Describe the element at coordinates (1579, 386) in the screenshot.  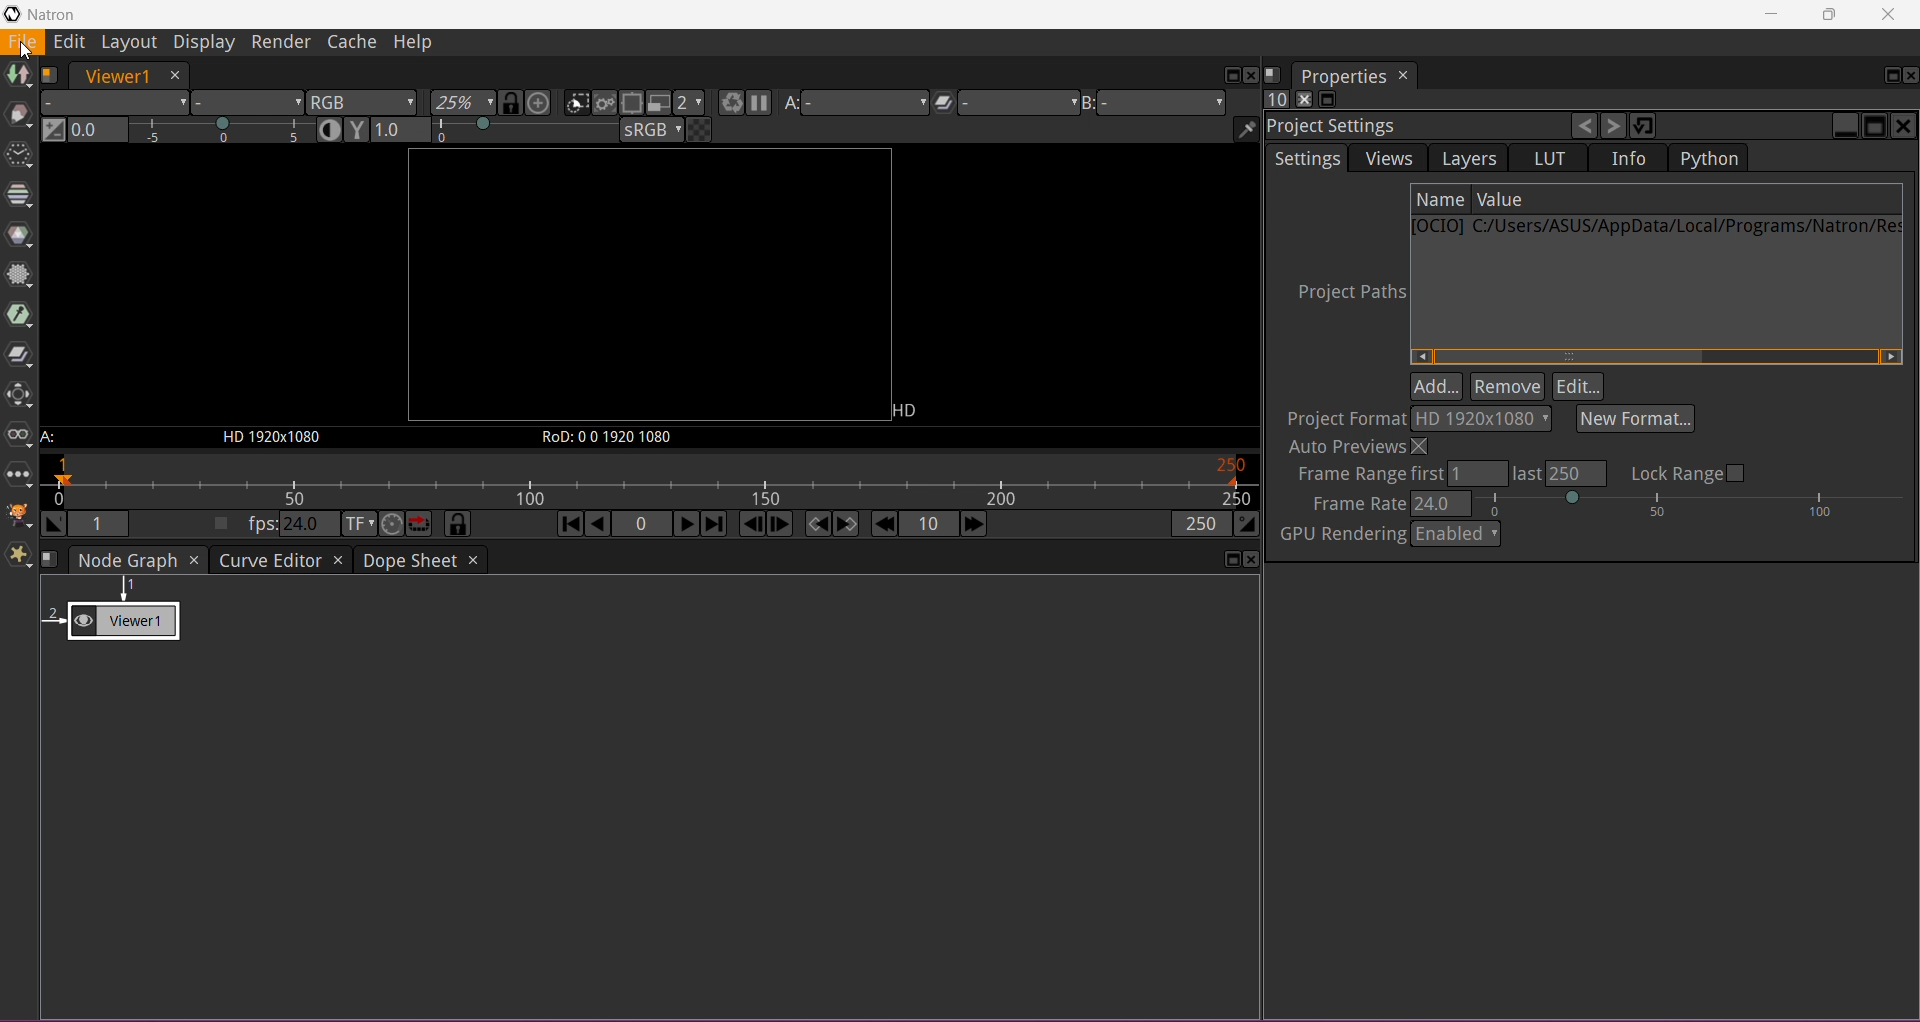
I see `Edit` at that location.